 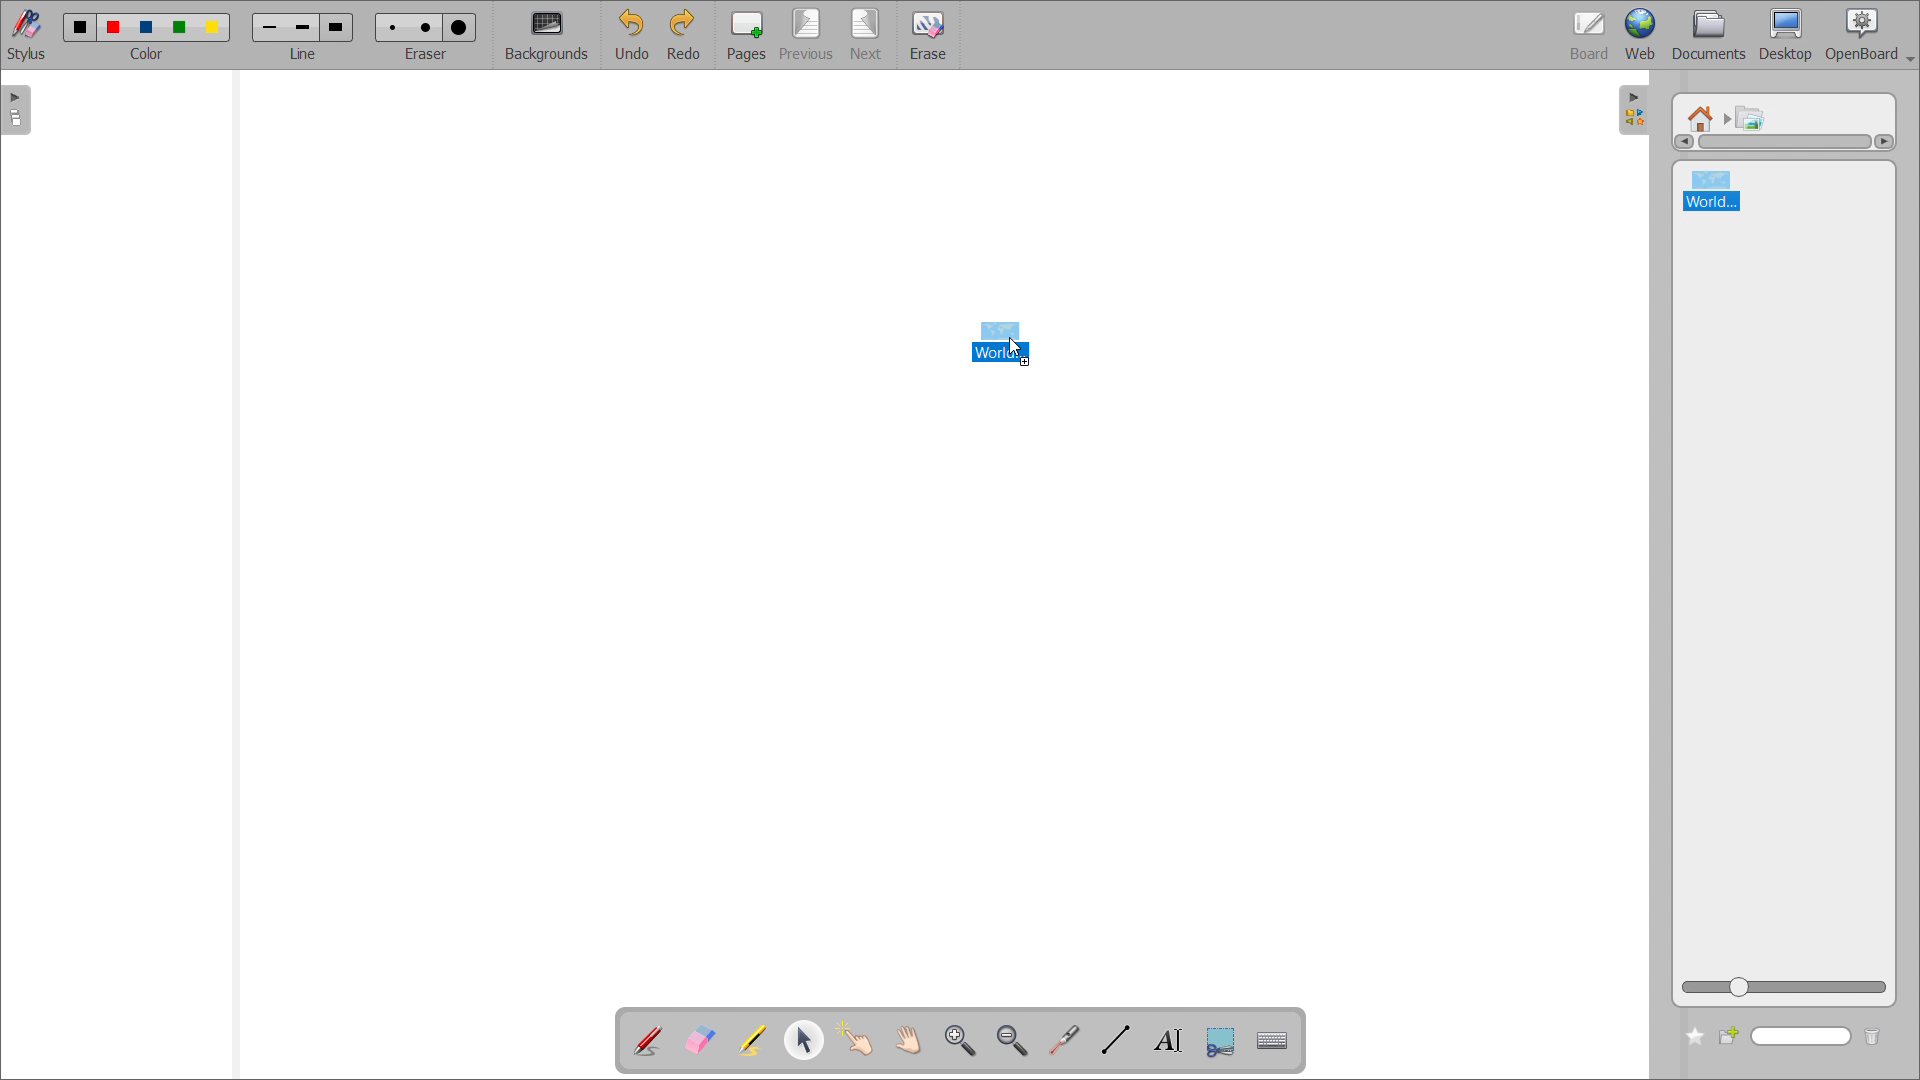 What do you see at coordinates (803, 1040) in the screenshot?
I see `select and modify object` at bounding box center [803, 1040].